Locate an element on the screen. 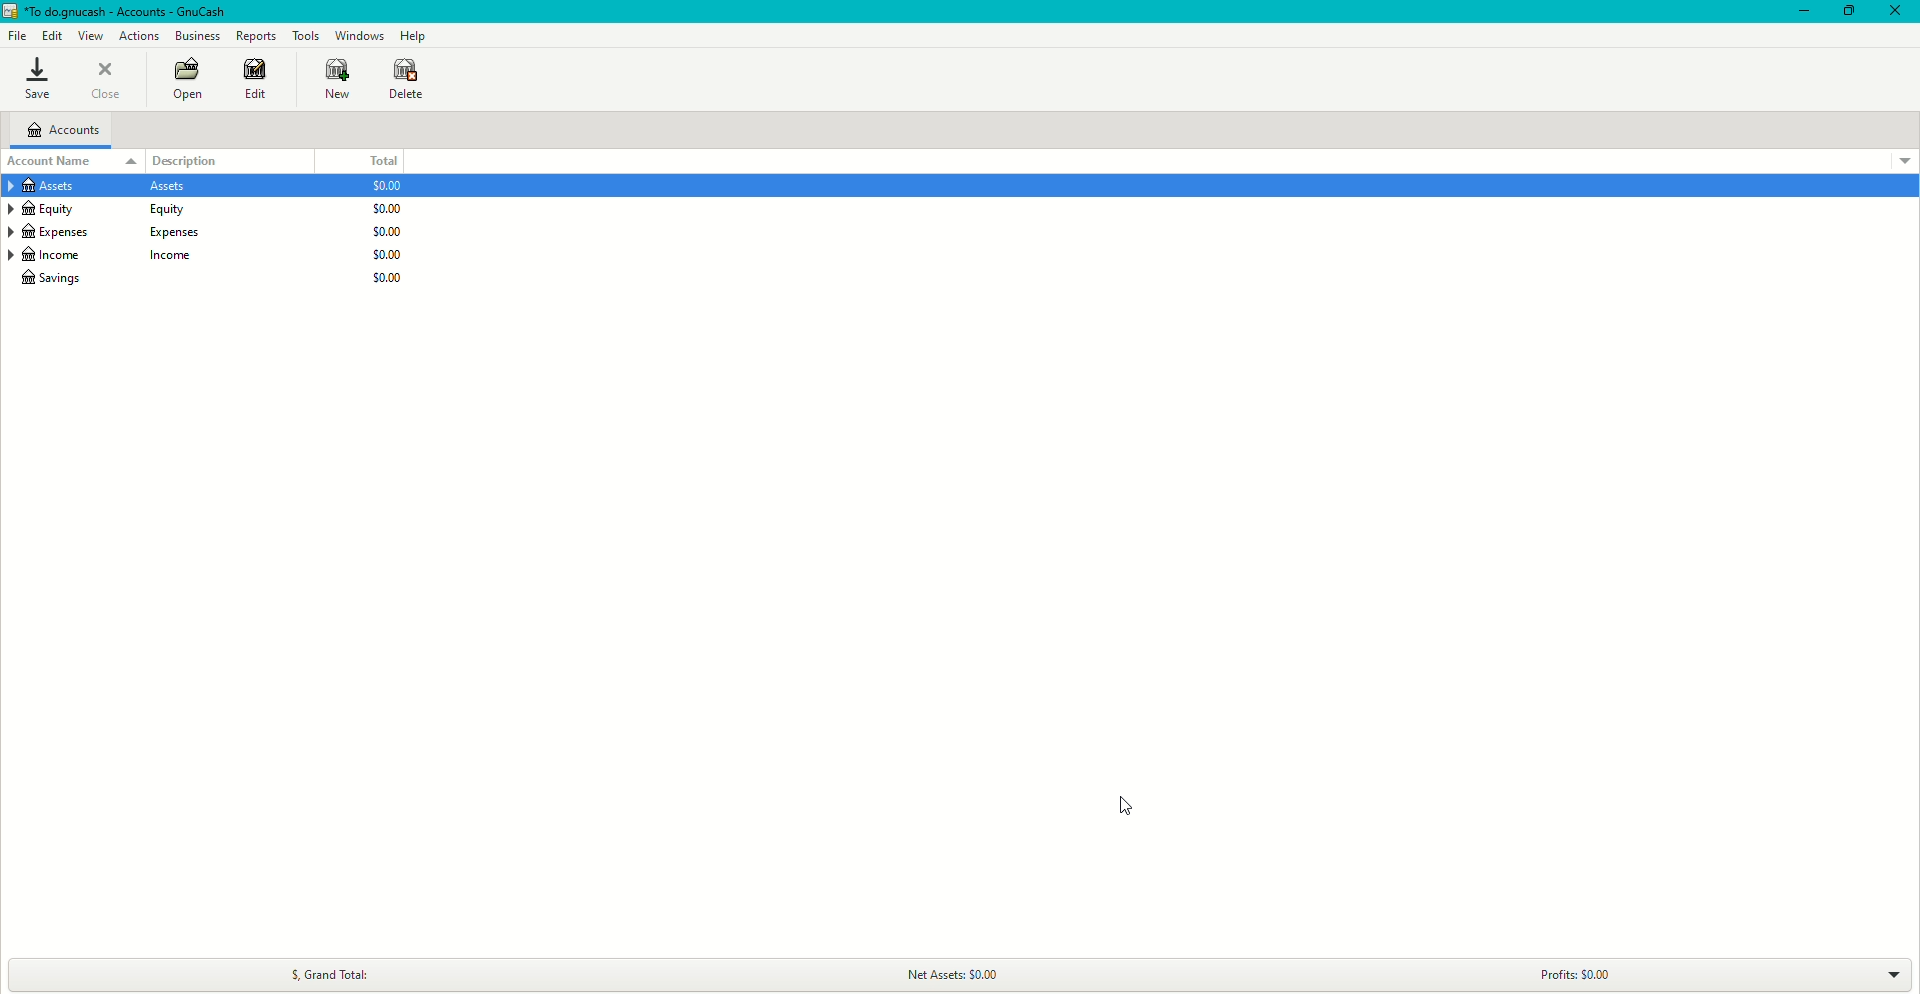 This screenshot has width=1920, height=994. Save is located at coordinates (36, 80).